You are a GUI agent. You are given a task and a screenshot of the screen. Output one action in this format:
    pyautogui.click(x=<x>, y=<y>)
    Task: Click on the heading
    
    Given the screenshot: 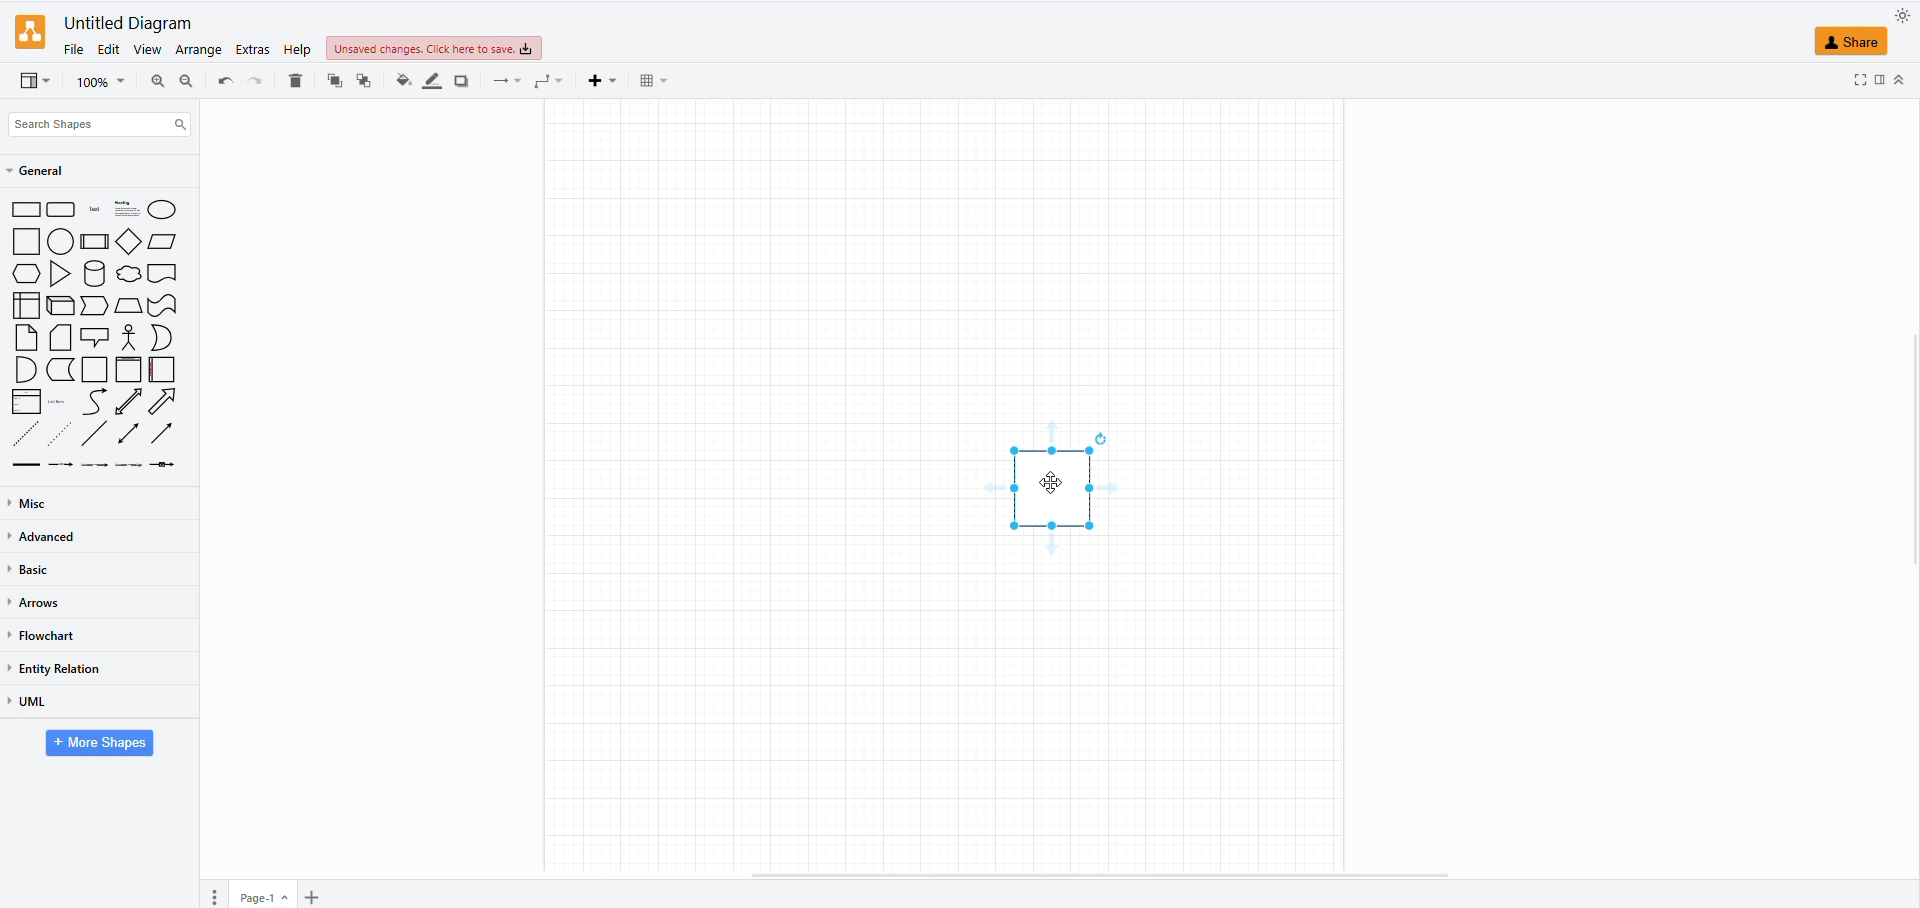 What is the action you would take?
    pyautogui.click(x=125, y=209)
    